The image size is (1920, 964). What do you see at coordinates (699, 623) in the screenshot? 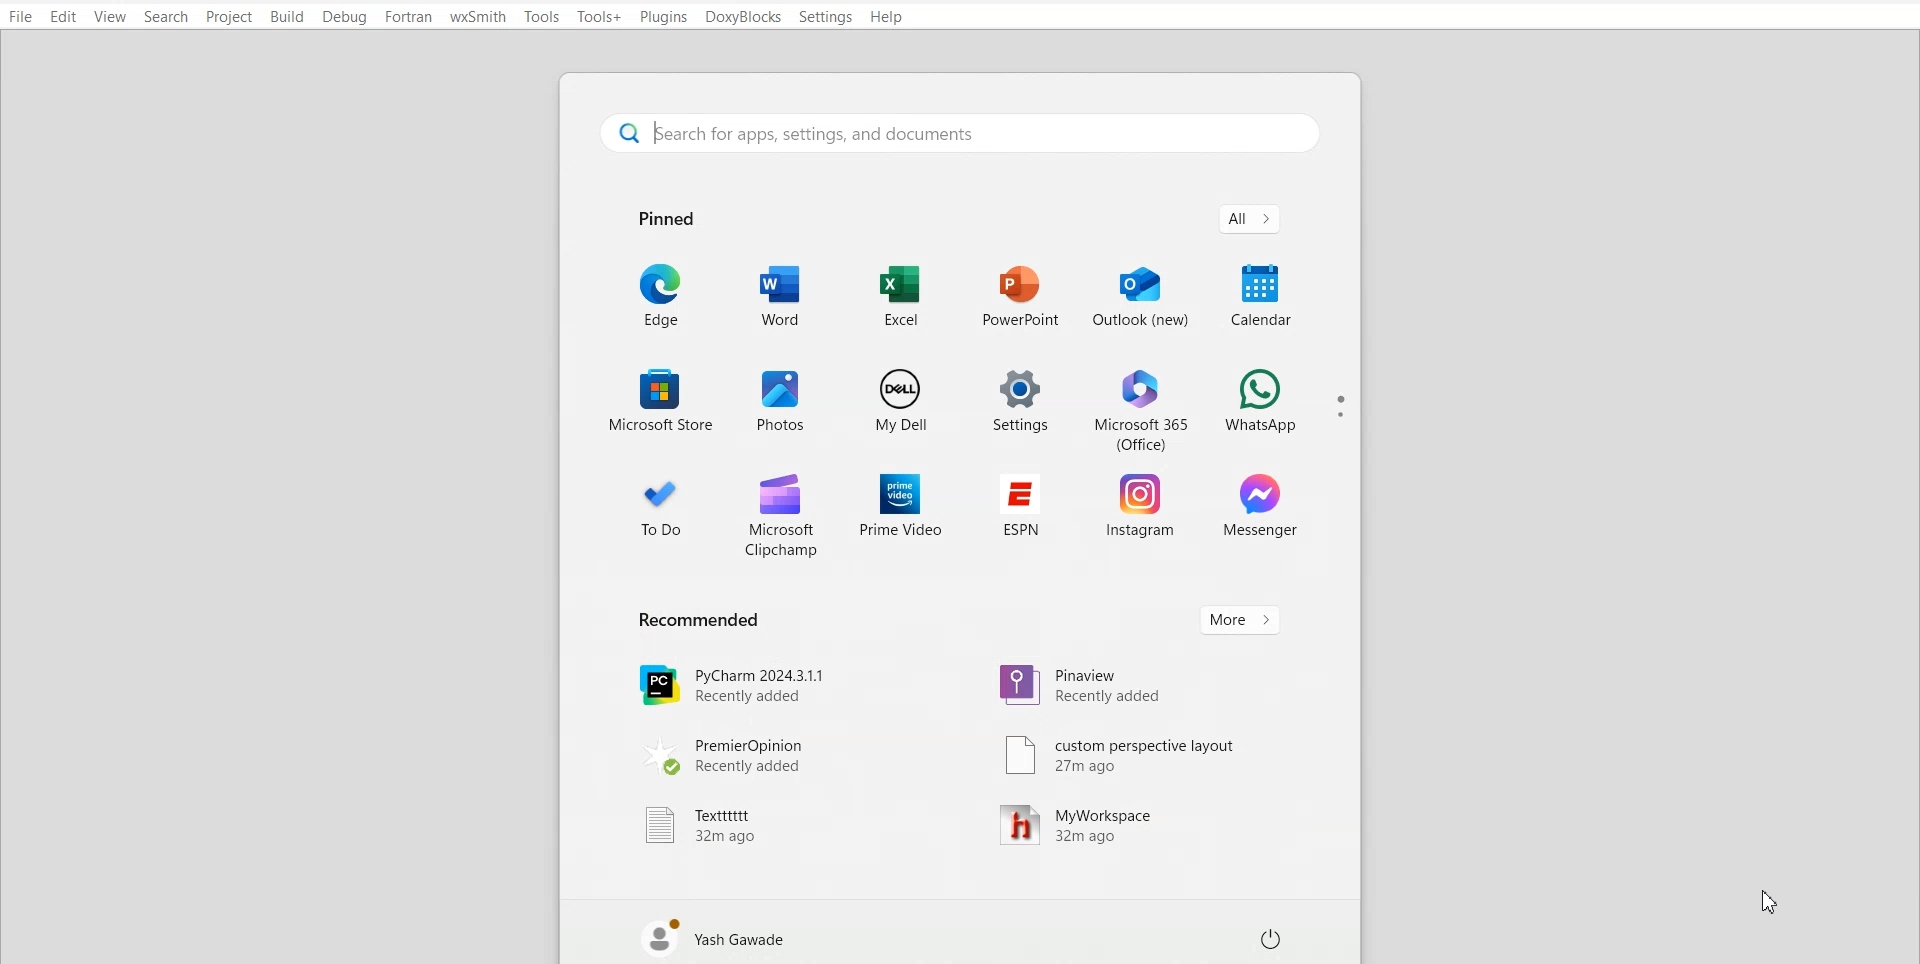
I see `Text` at bounding box center [699, 623].